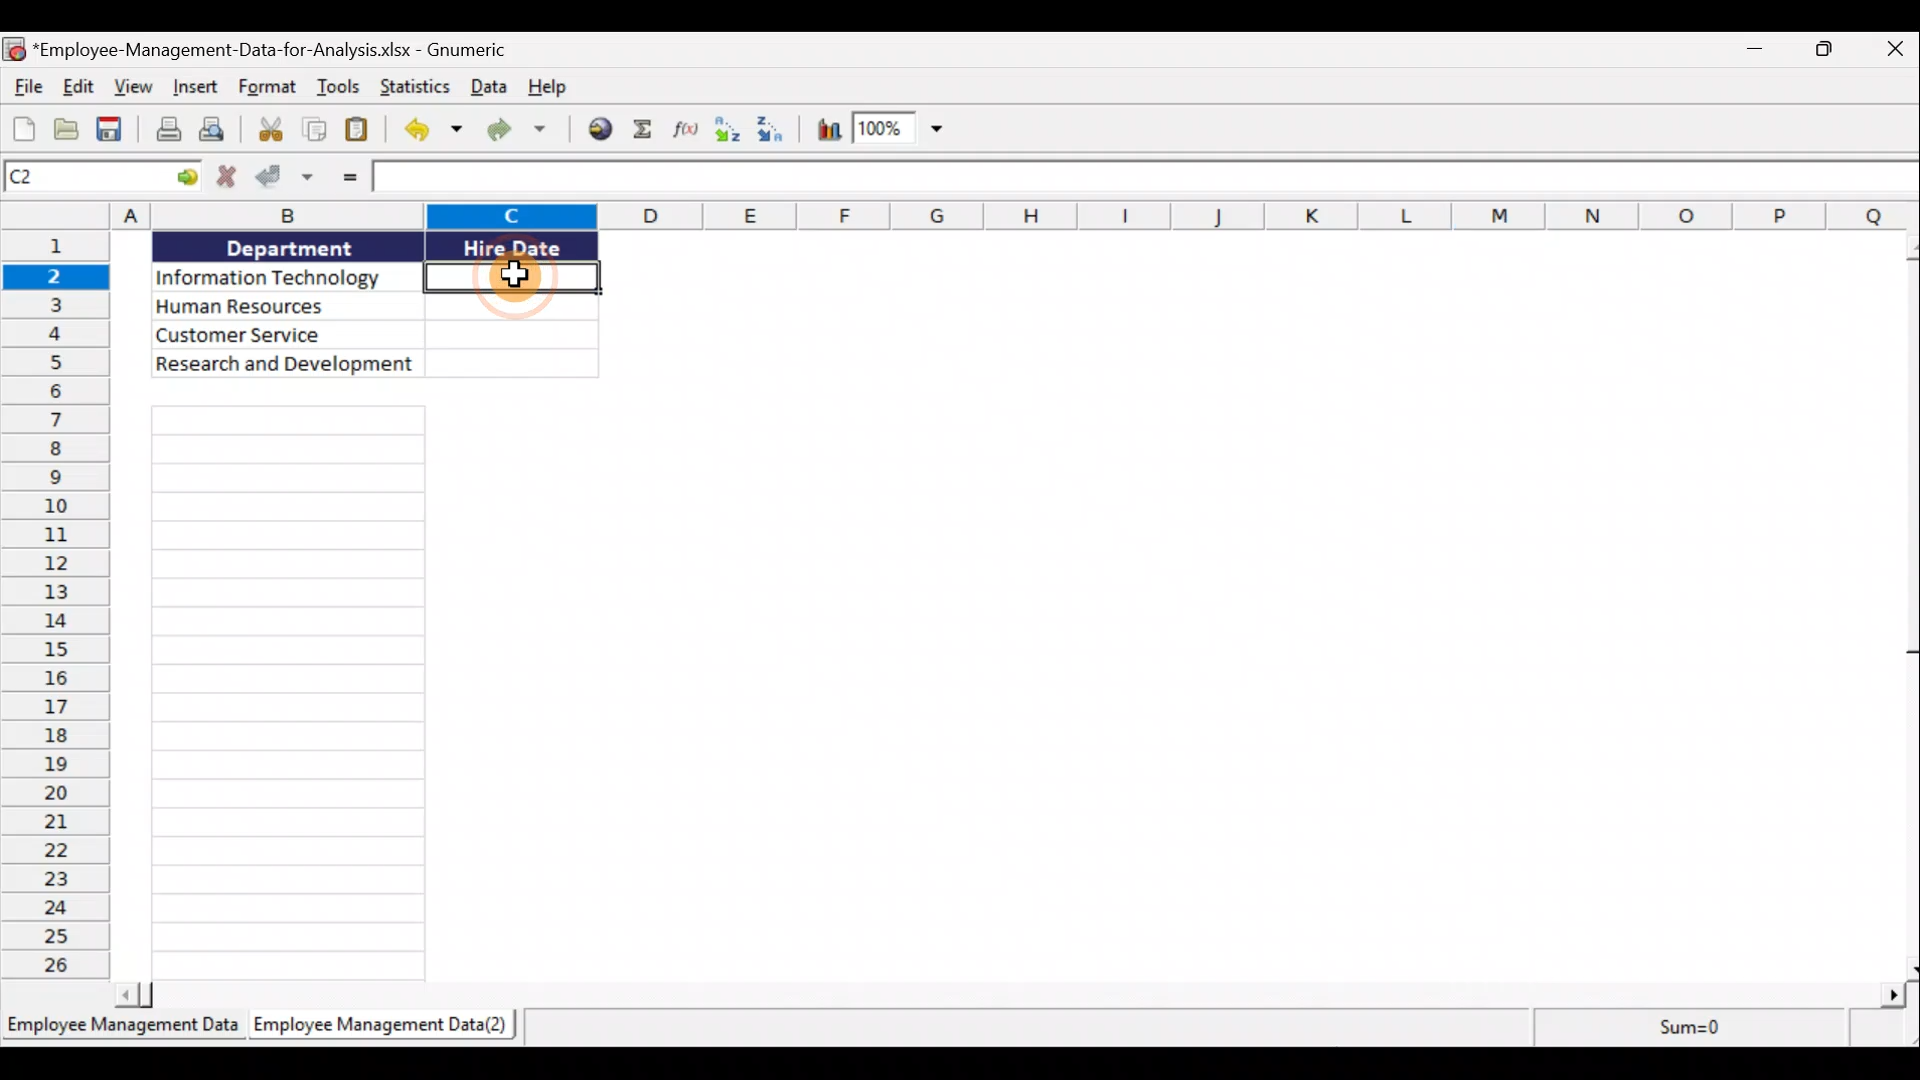 Image resolution: width=1920 pixels, height=1080 pixels. Describe the element at coordinates (960, 215) in the screenshot. I see `Columns` at that location.